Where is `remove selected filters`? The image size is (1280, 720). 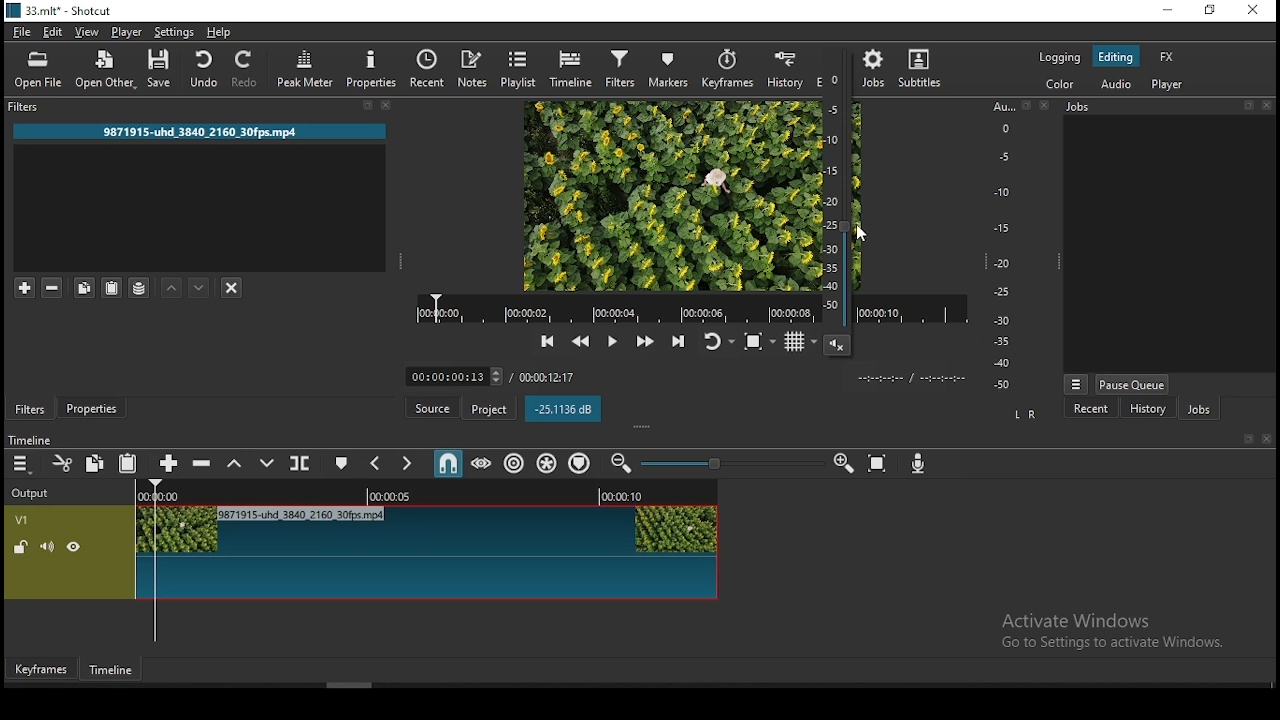
remove selected filters is located at coordinates (53, 289).